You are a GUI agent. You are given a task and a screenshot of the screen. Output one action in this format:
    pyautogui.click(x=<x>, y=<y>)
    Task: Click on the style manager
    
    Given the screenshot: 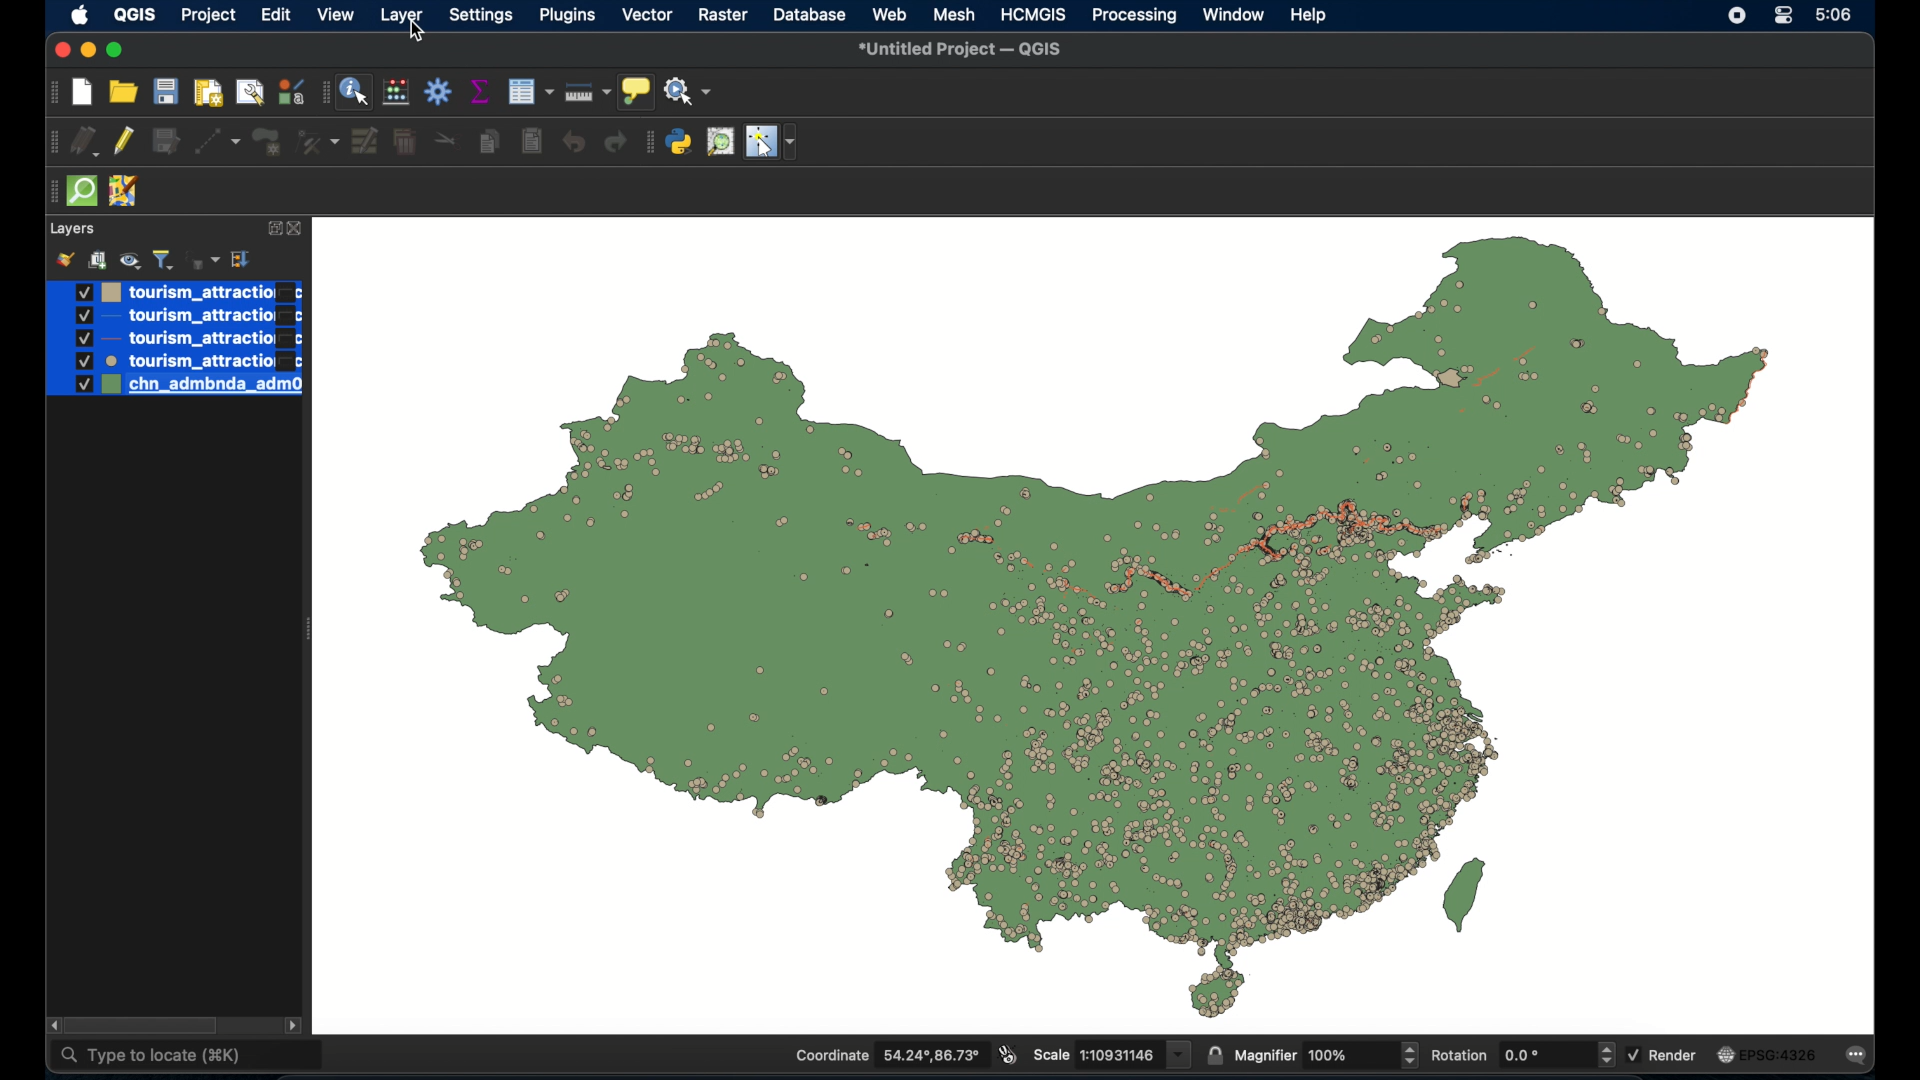 What is the action you would take?
    pyautogui.click(x=289, y=90)
    